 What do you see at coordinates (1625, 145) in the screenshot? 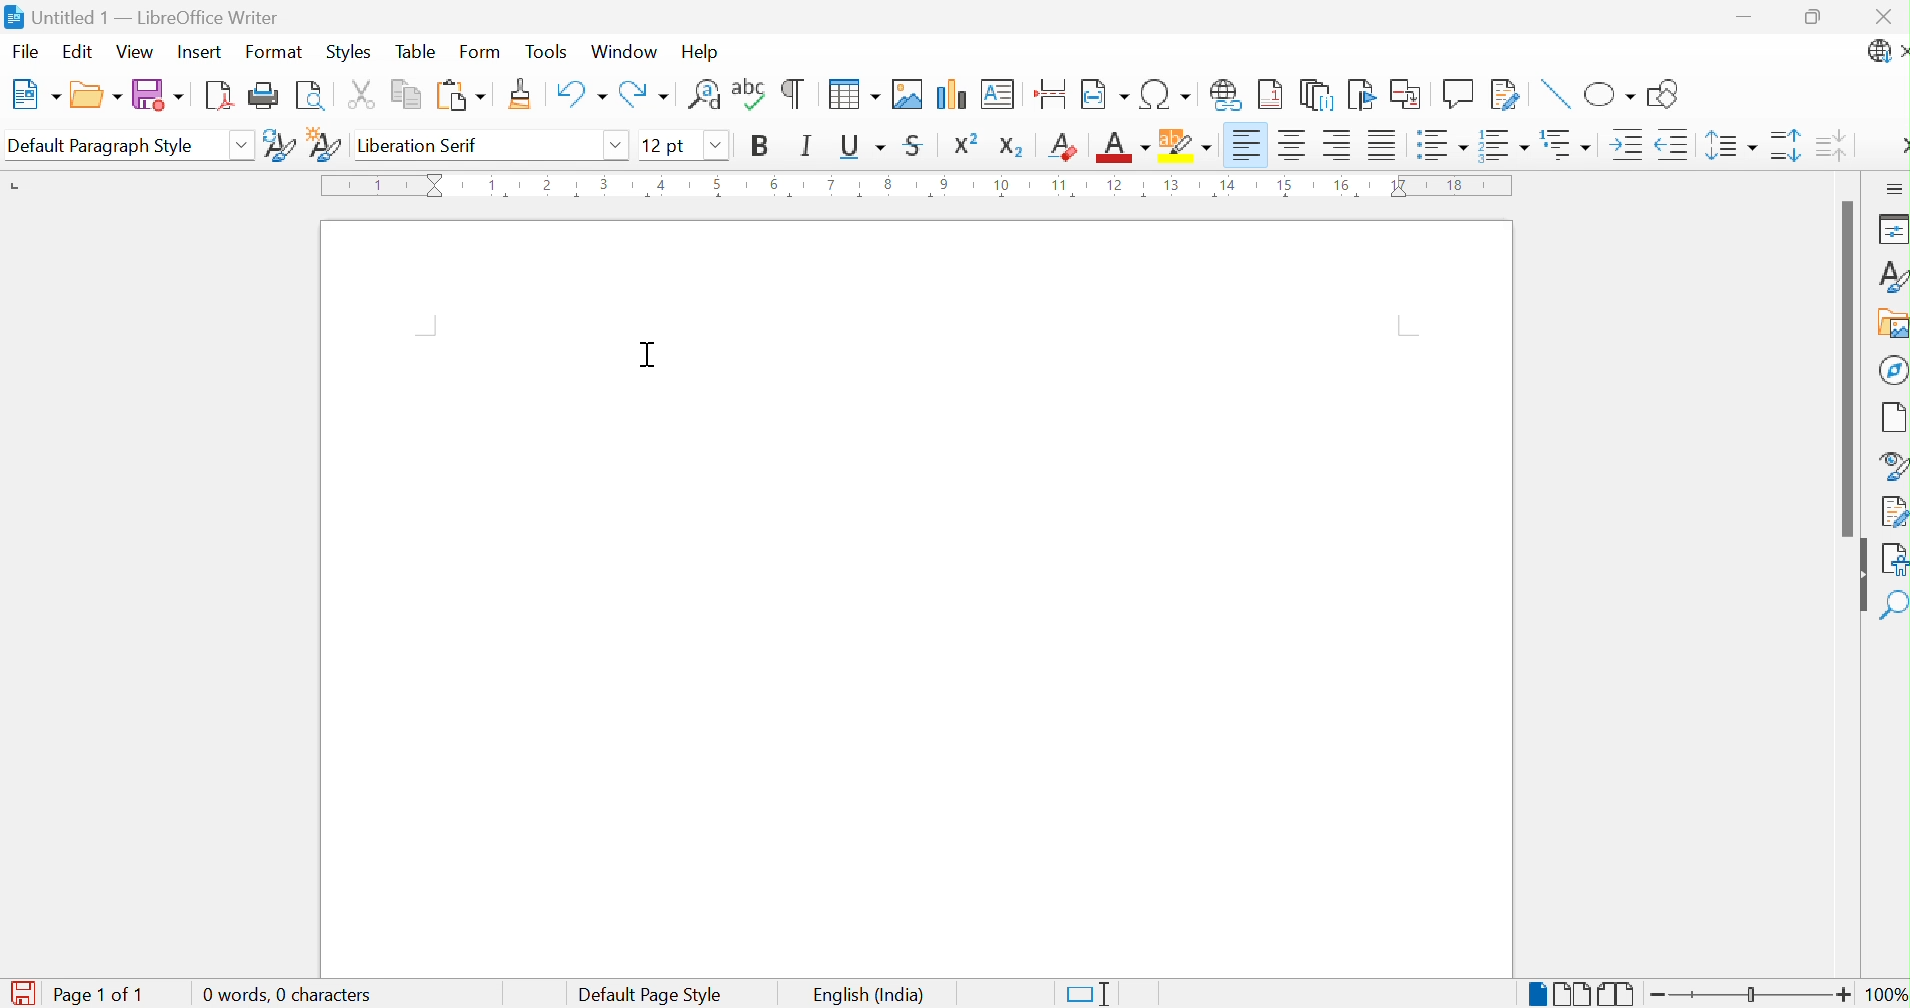
I see `Increase Indent` at bounding box center [1625, 145].